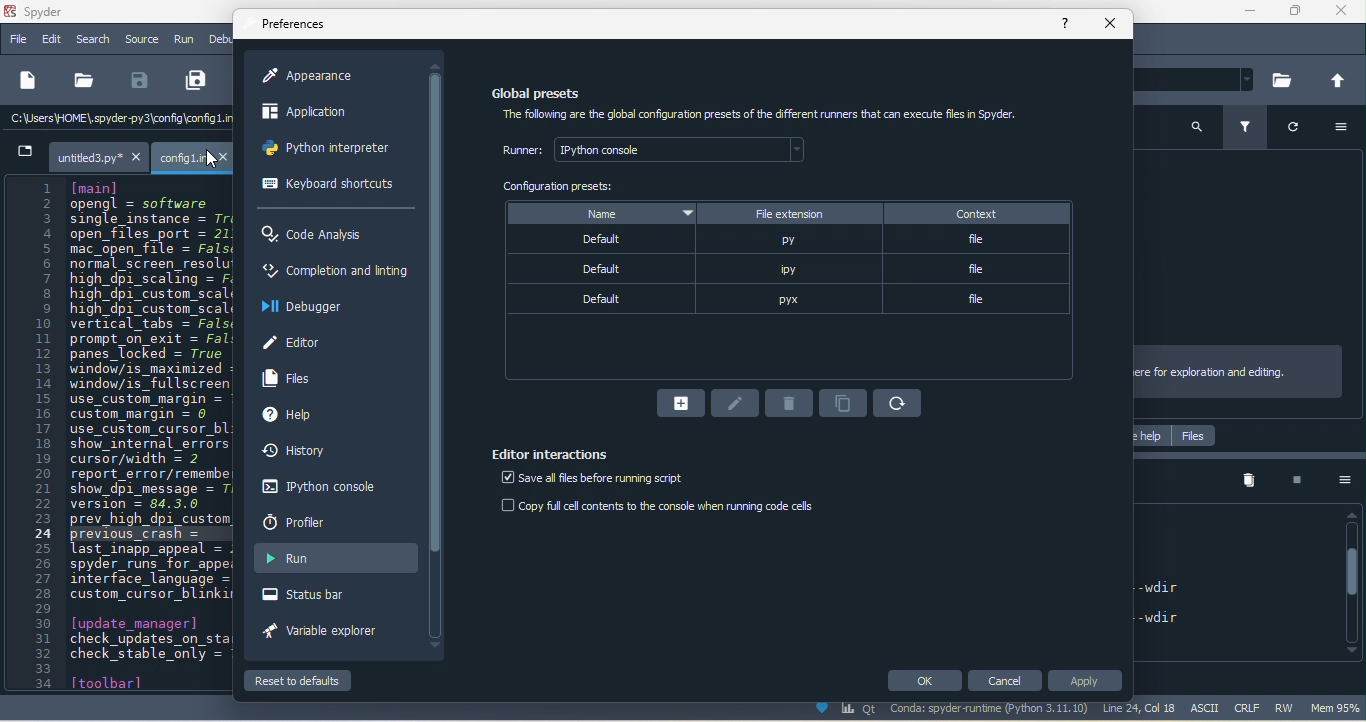  What do you see at coordinates (77, 155) in the screenshot?
I see `untitled.py` at bounding box center [77, 155].